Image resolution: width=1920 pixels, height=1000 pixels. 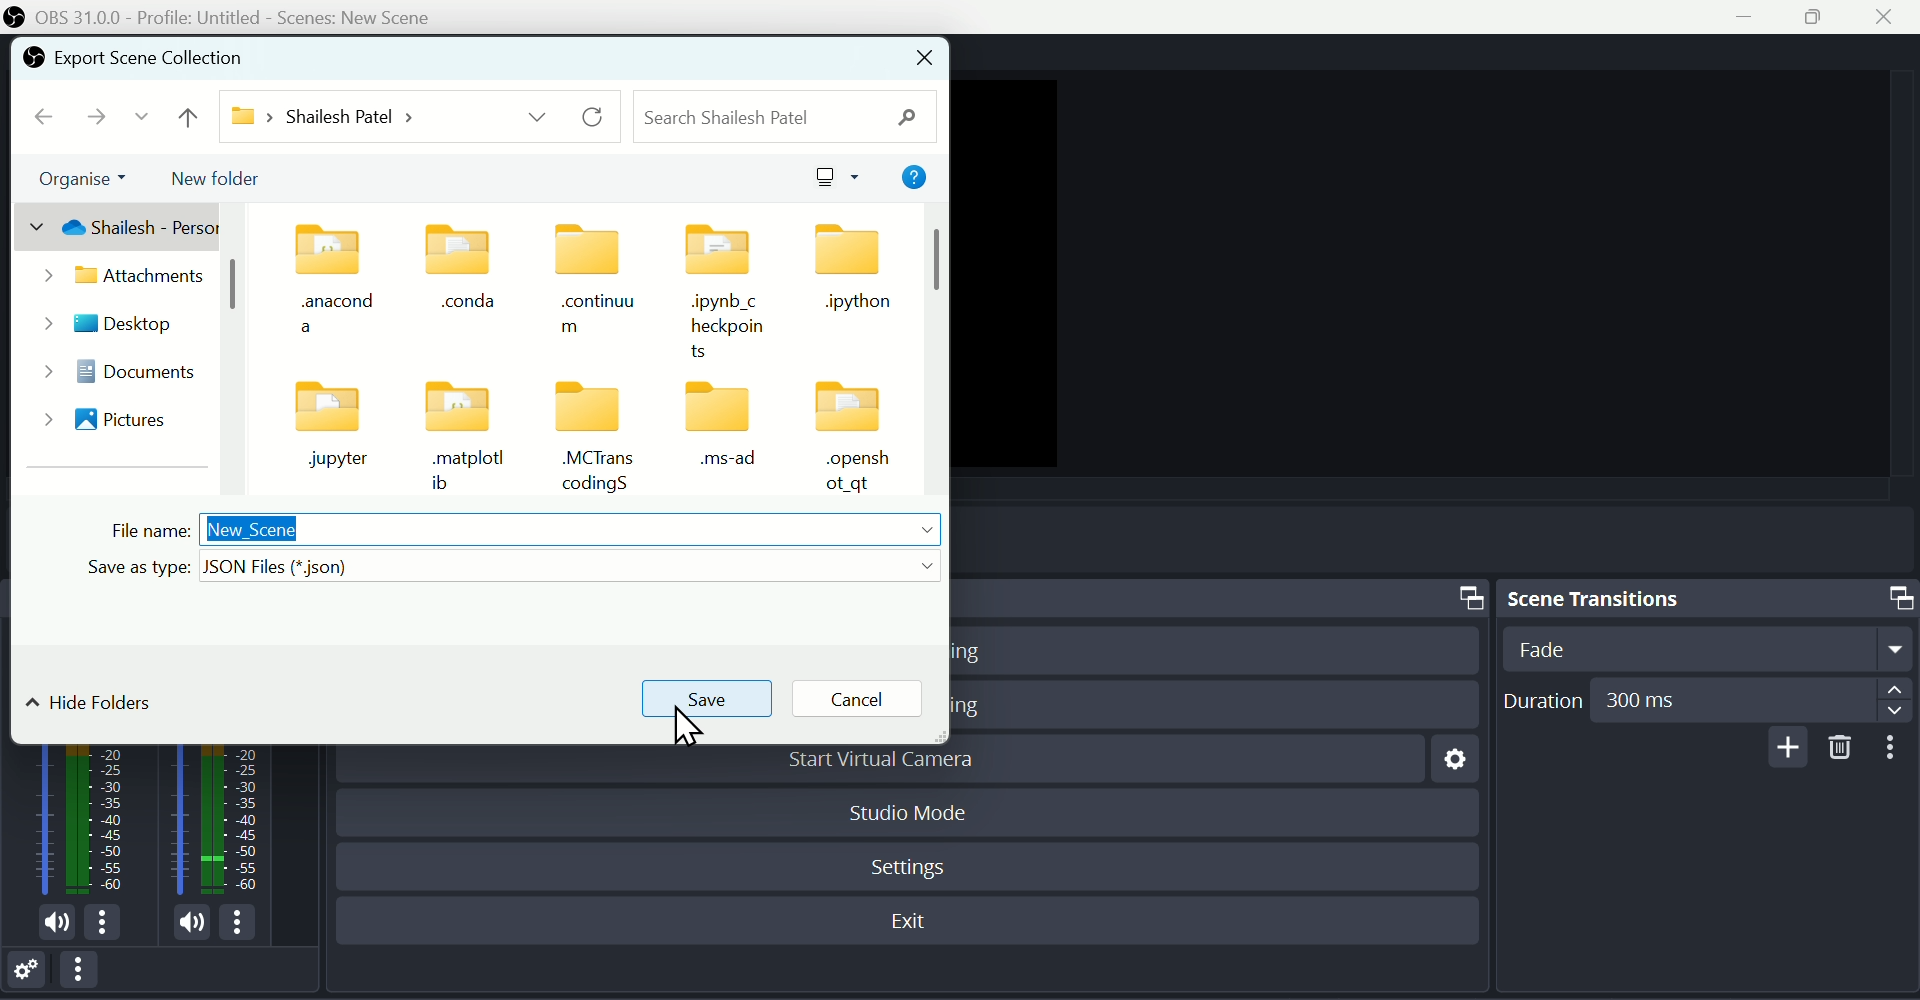 What do you see at coordinates (137, 58) in the screenshot?
I see `Export scene collection` at bounding box center [137, 58].